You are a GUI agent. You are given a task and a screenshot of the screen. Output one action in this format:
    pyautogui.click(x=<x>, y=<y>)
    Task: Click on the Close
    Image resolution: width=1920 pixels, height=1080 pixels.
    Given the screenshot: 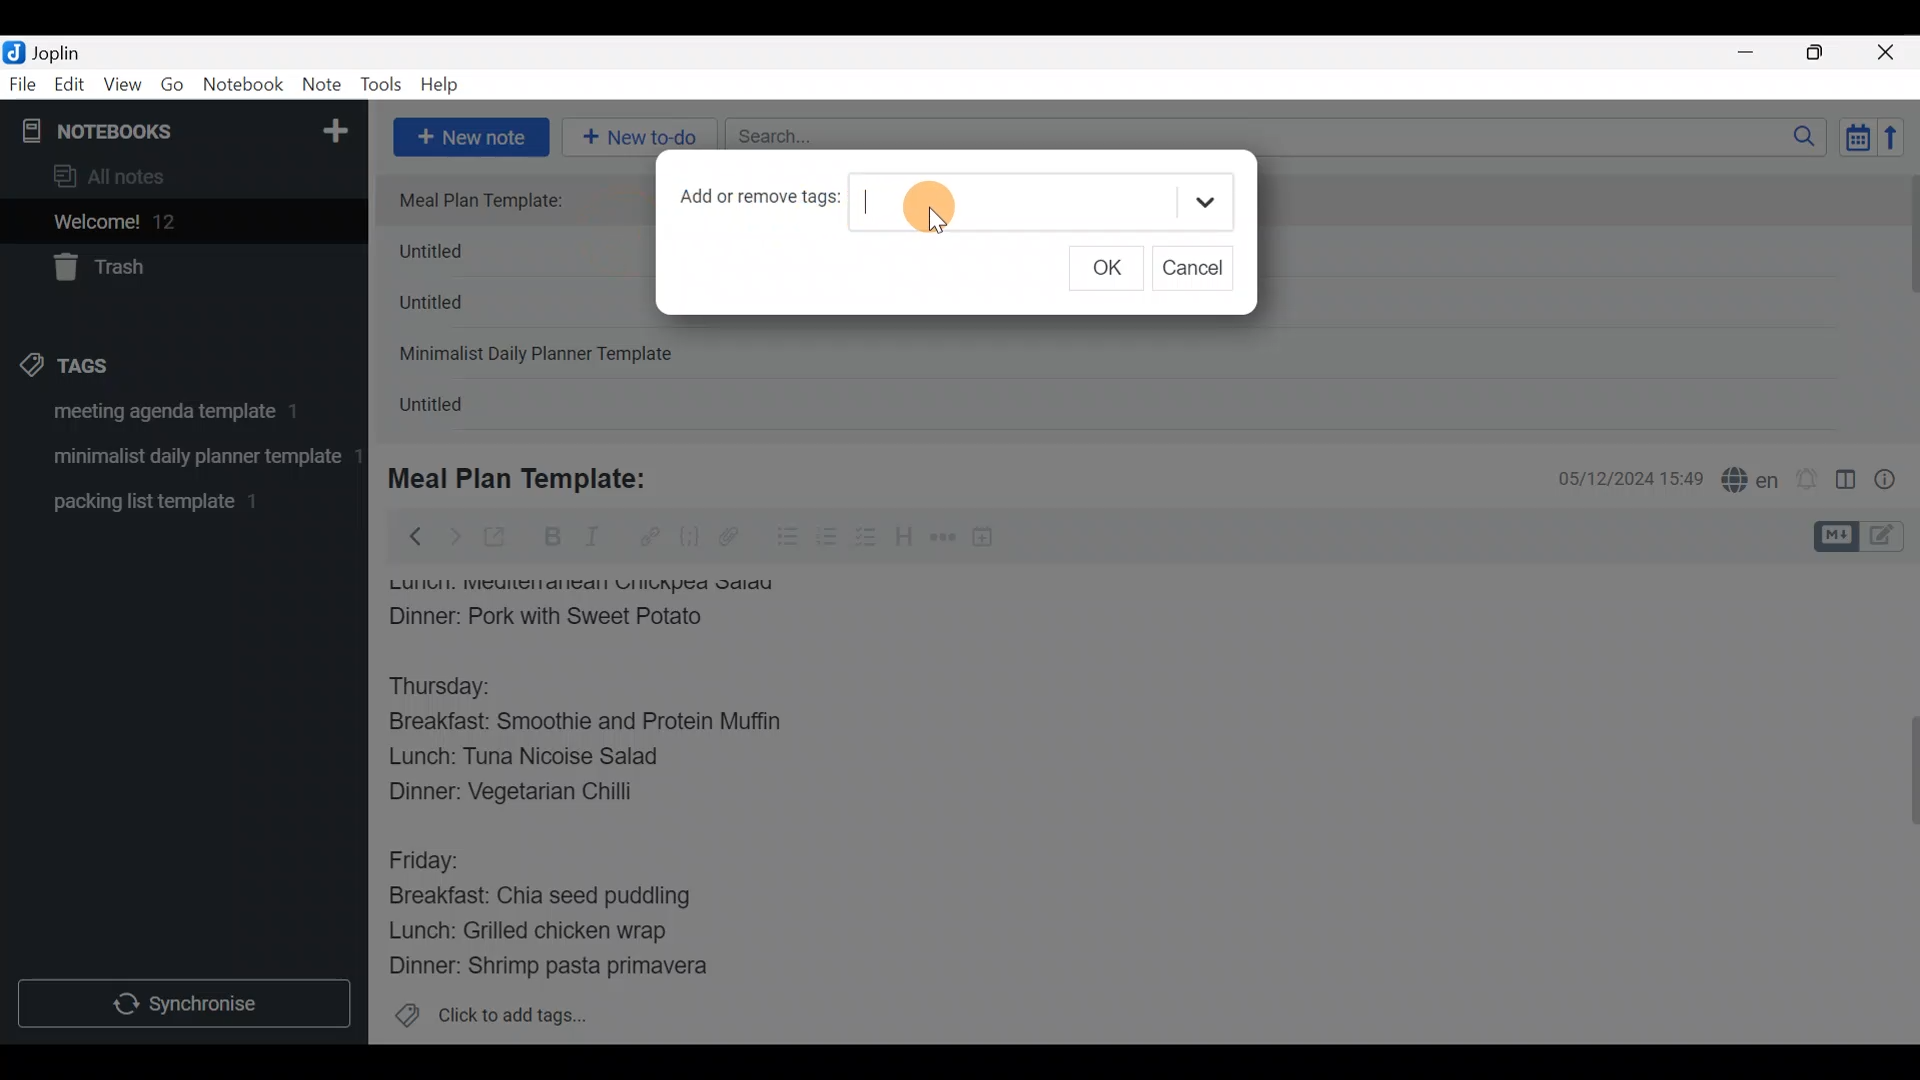 What is the action you would take?
    pyautogui.click(x=1889, y=54)
    